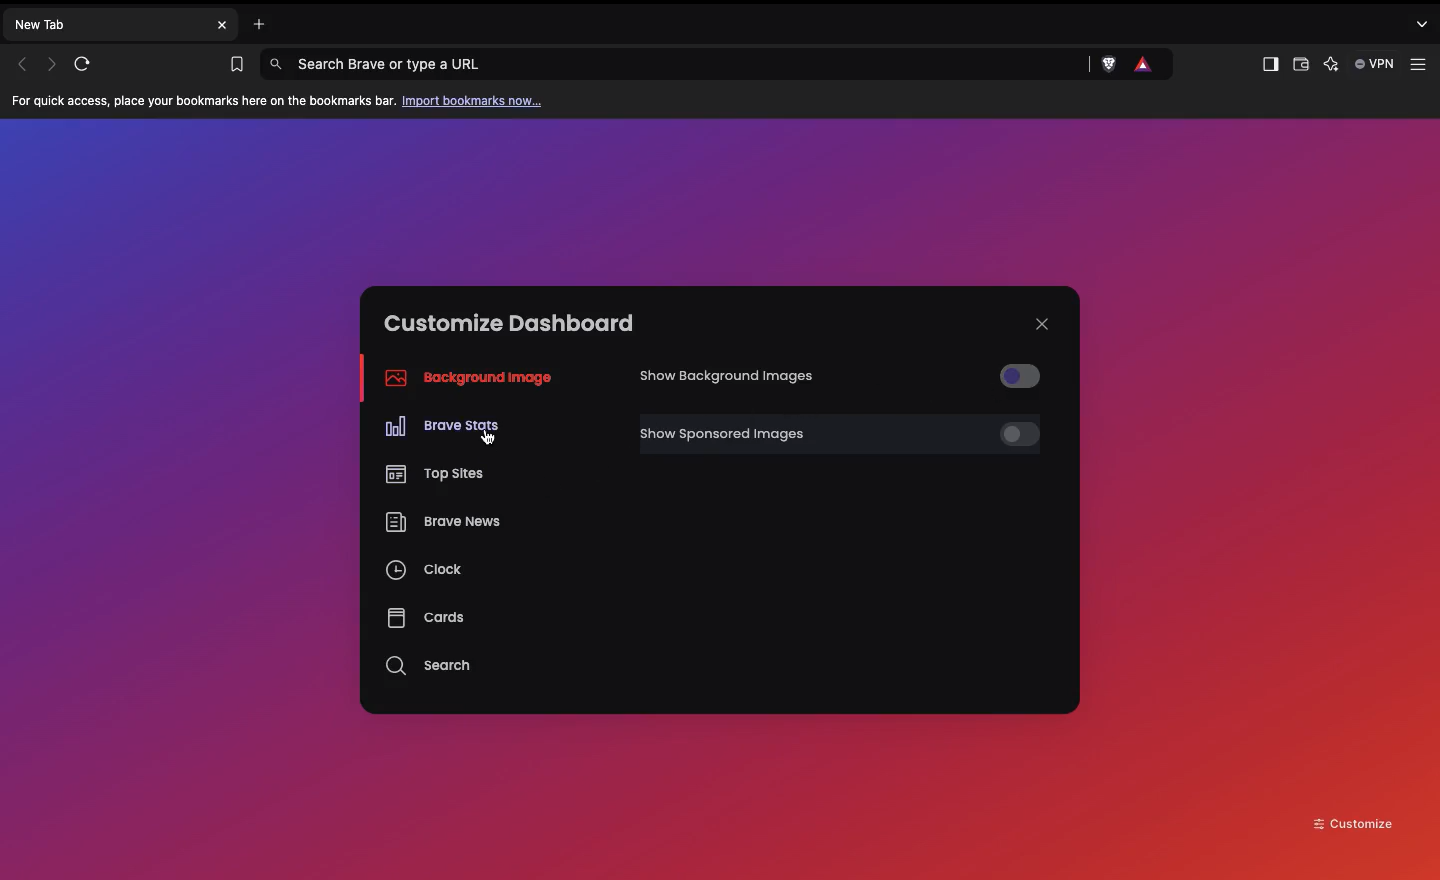  Describe the element at coordinates (442, 427) in the screenshot. I see `Brave stats` at that location.